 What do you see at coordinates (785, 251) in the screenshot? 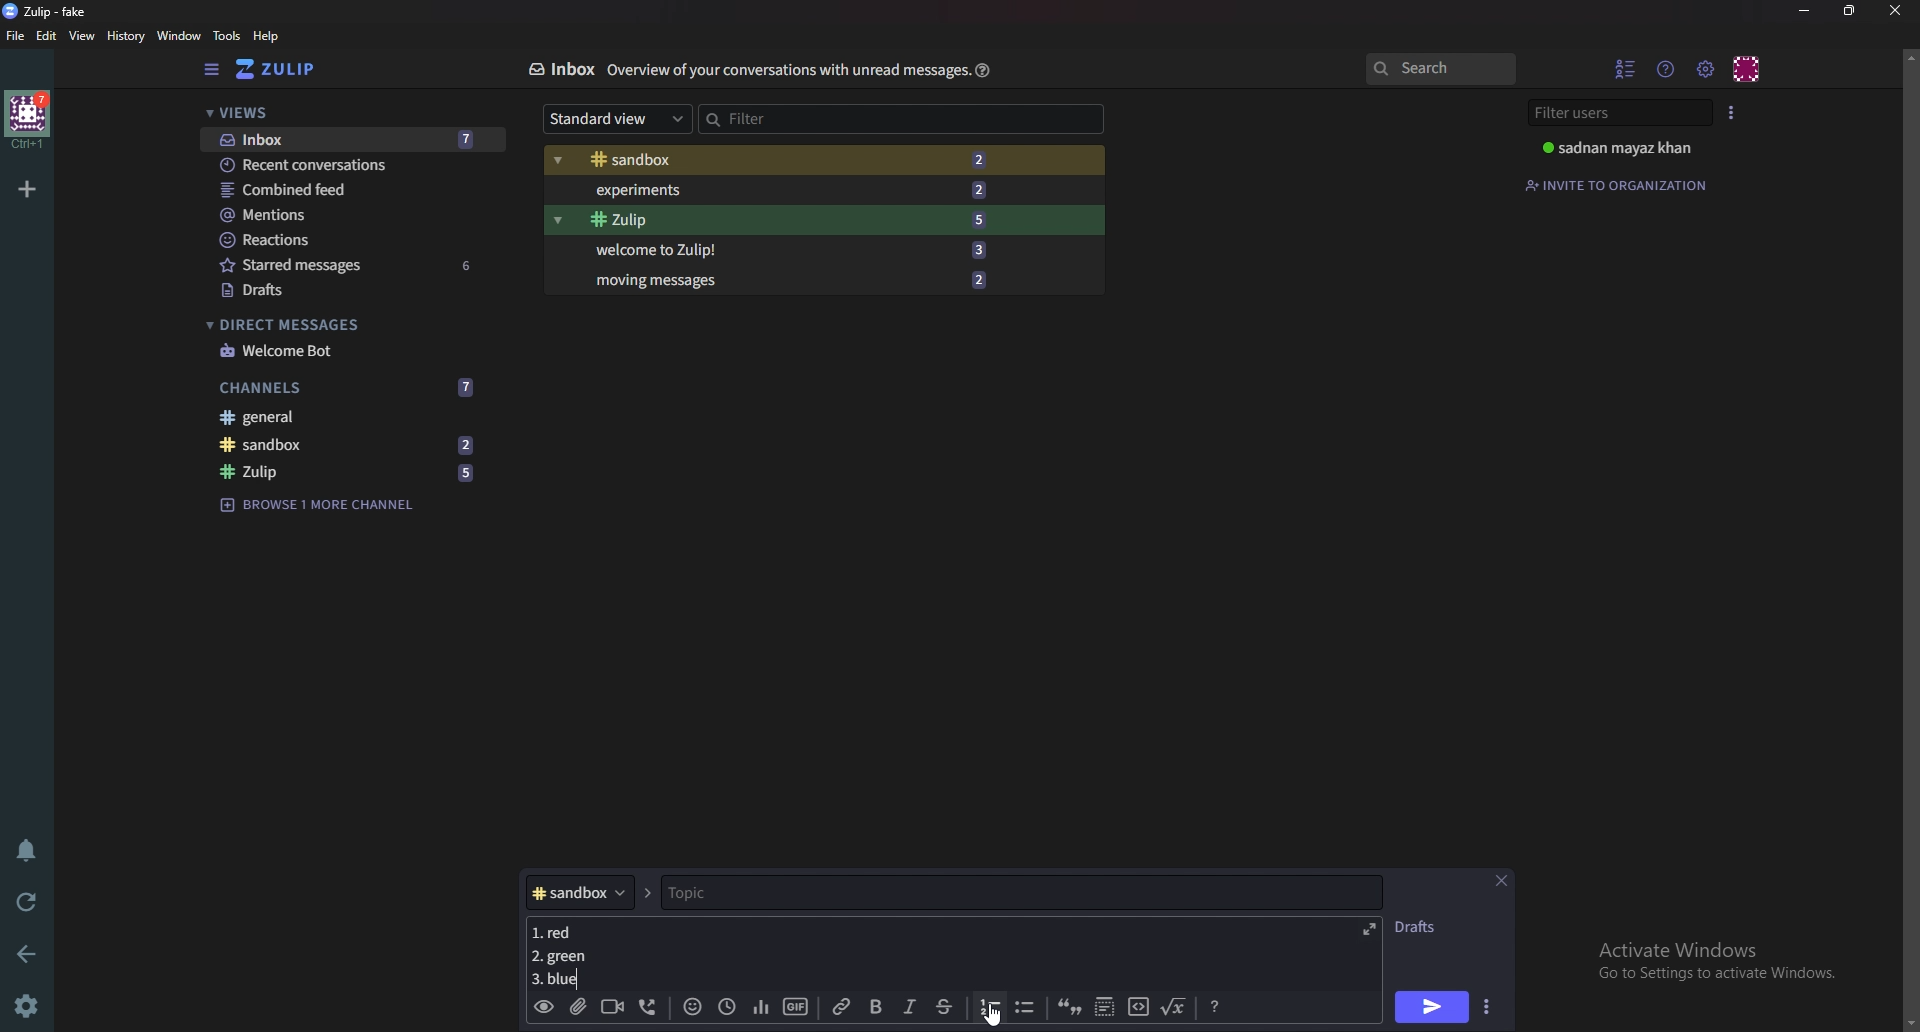
I see `Welcome to Zulip` at bounding box center [785, 251].